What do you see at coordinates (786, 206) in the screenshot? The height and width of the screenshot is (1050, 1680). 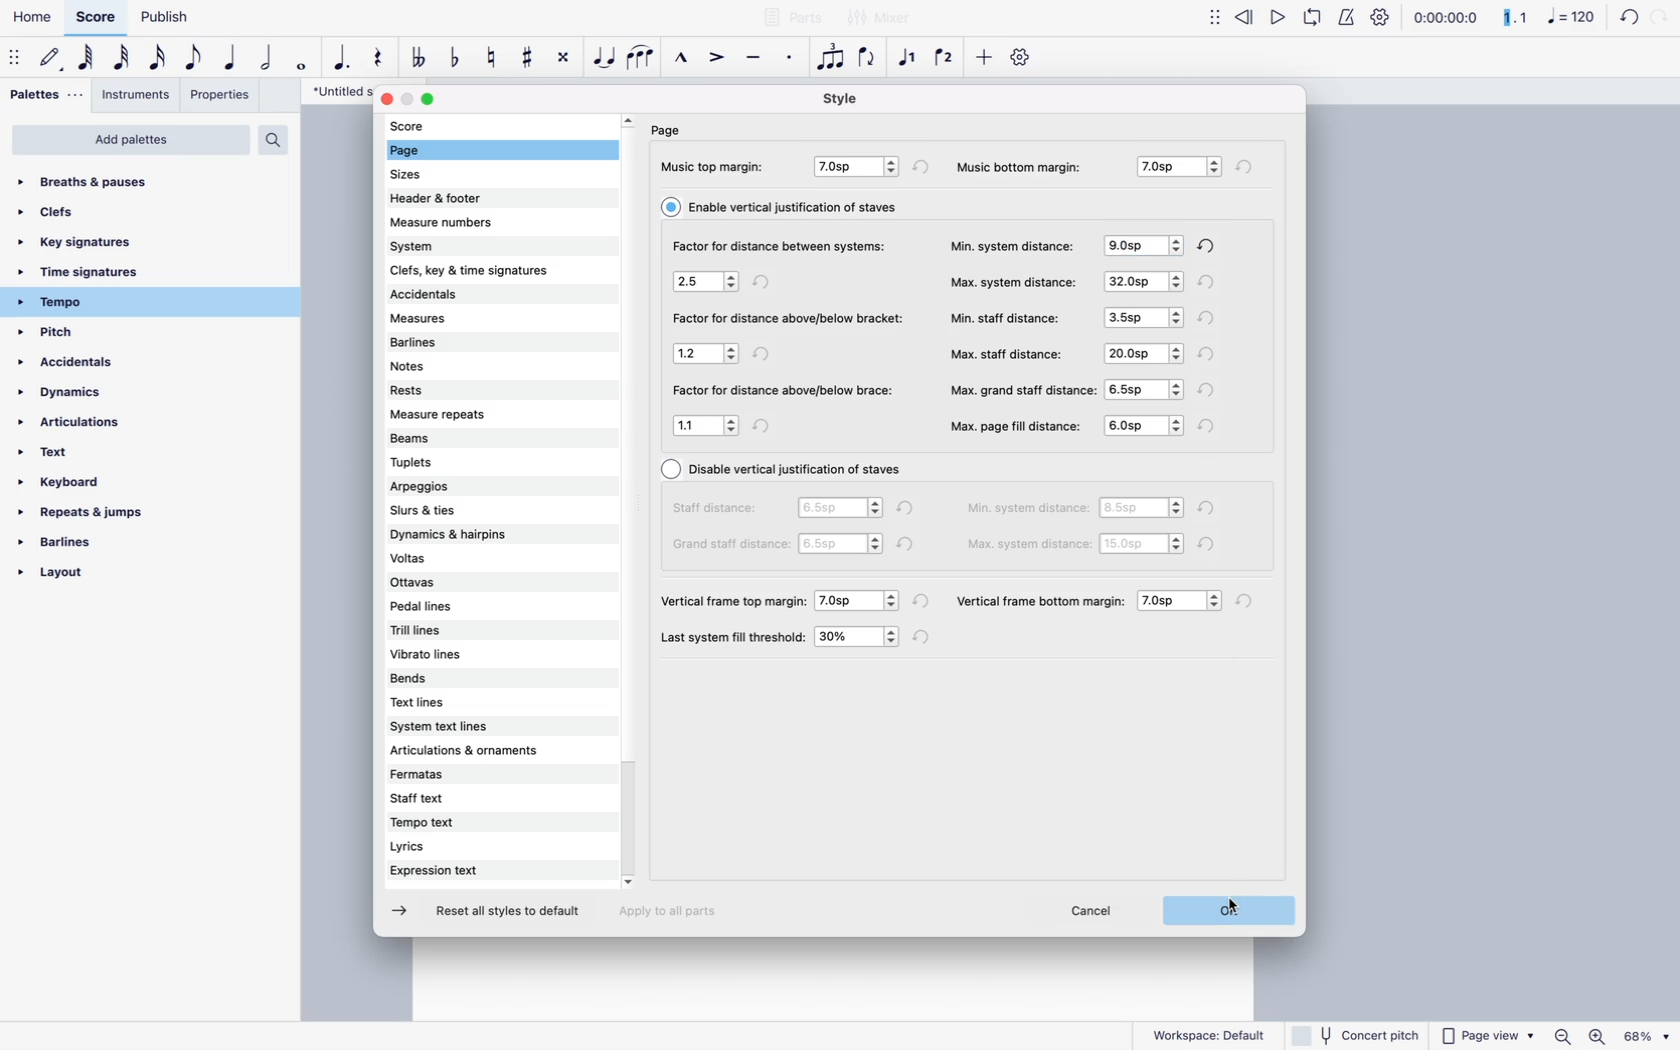 I see `enable vertical justification of staves` at bounding box center [786, 206].